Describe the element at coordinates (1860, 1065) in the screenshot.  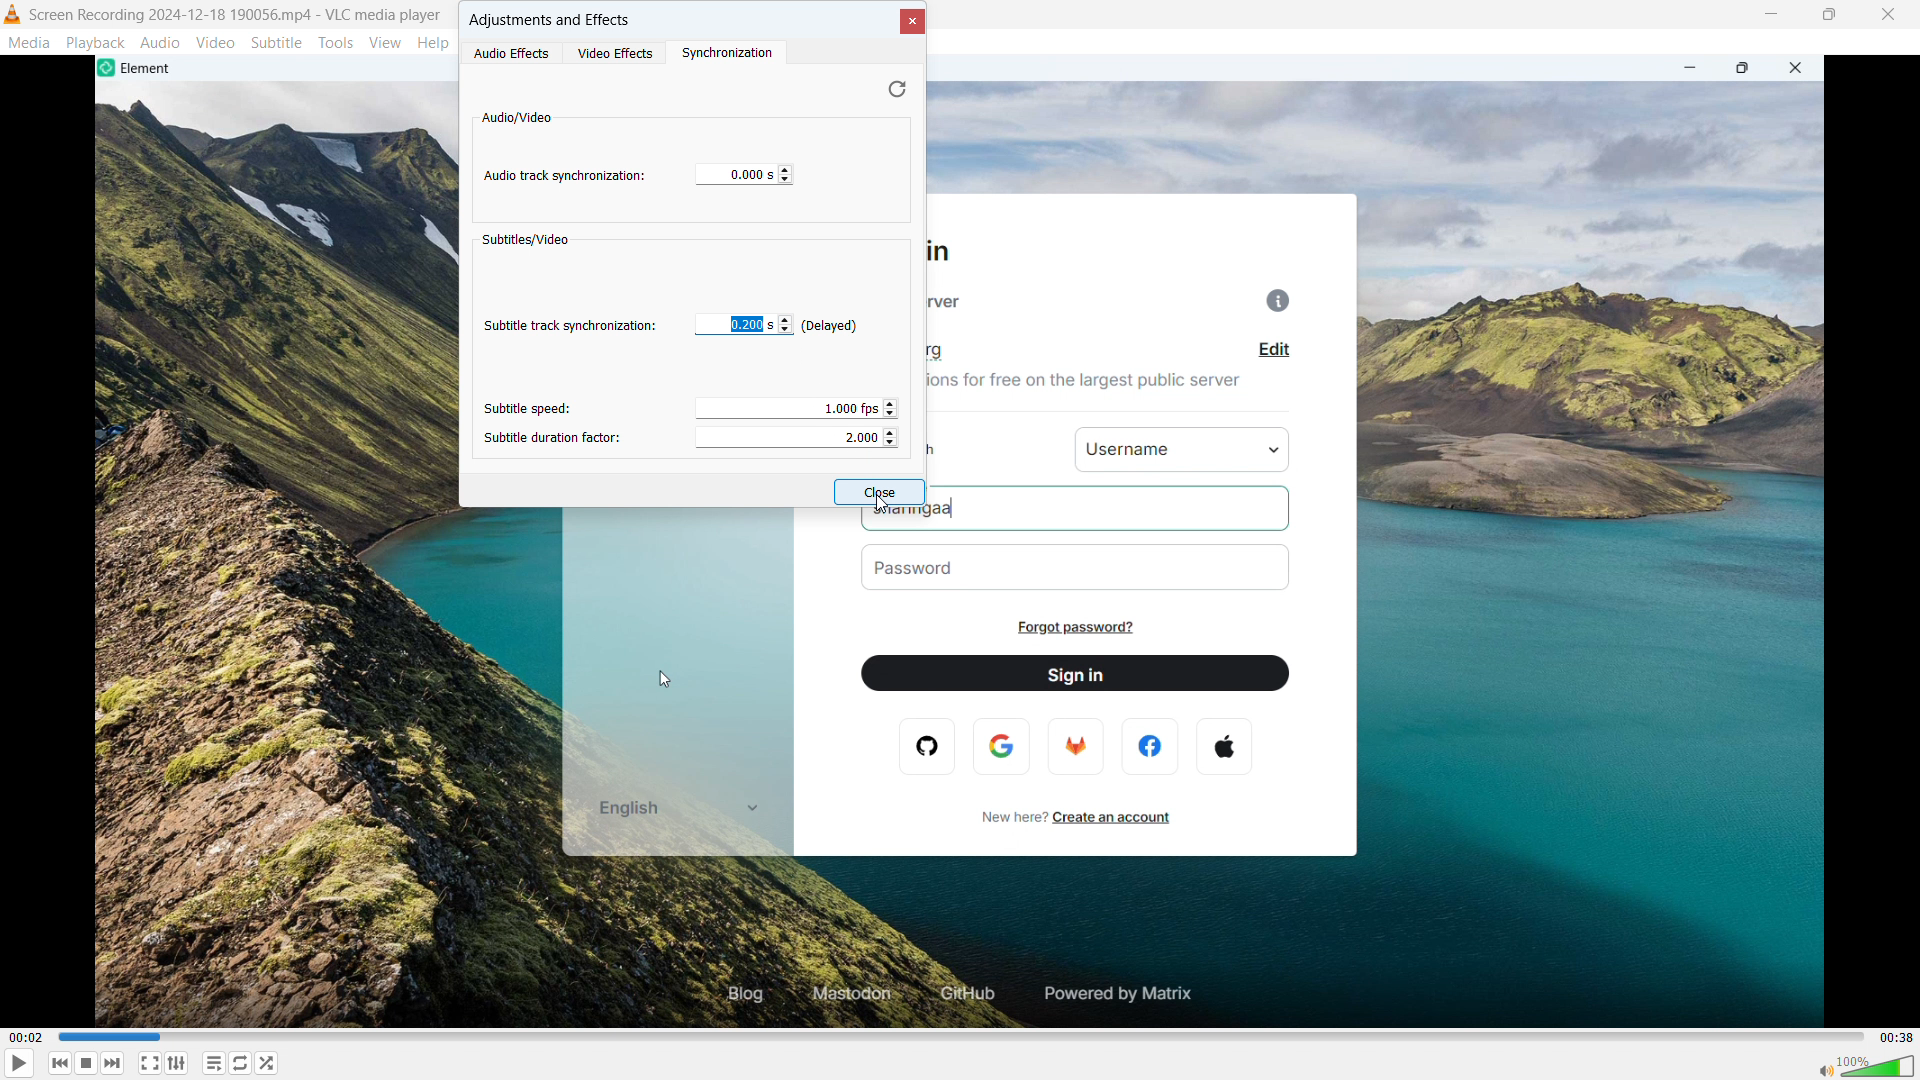
I see `sound bar` at that location.